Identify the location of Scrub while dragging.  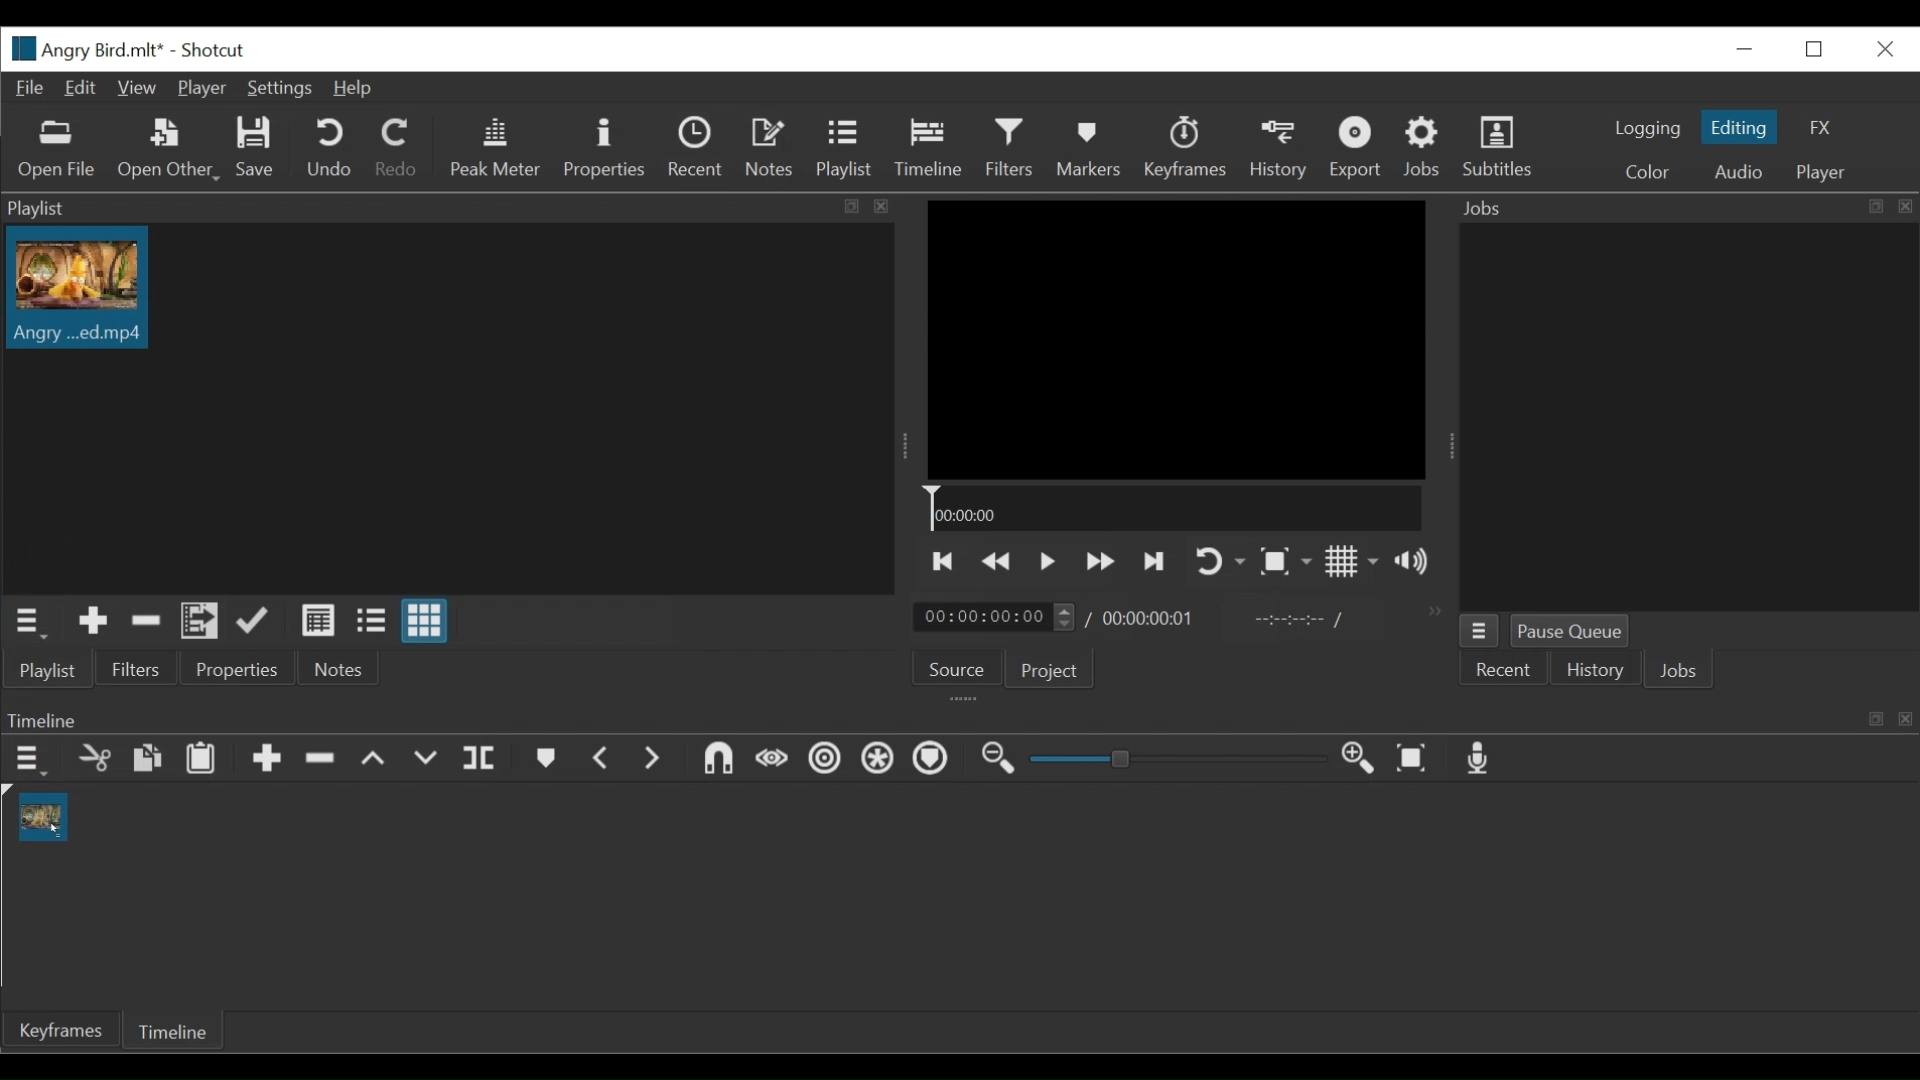
(773, 760).